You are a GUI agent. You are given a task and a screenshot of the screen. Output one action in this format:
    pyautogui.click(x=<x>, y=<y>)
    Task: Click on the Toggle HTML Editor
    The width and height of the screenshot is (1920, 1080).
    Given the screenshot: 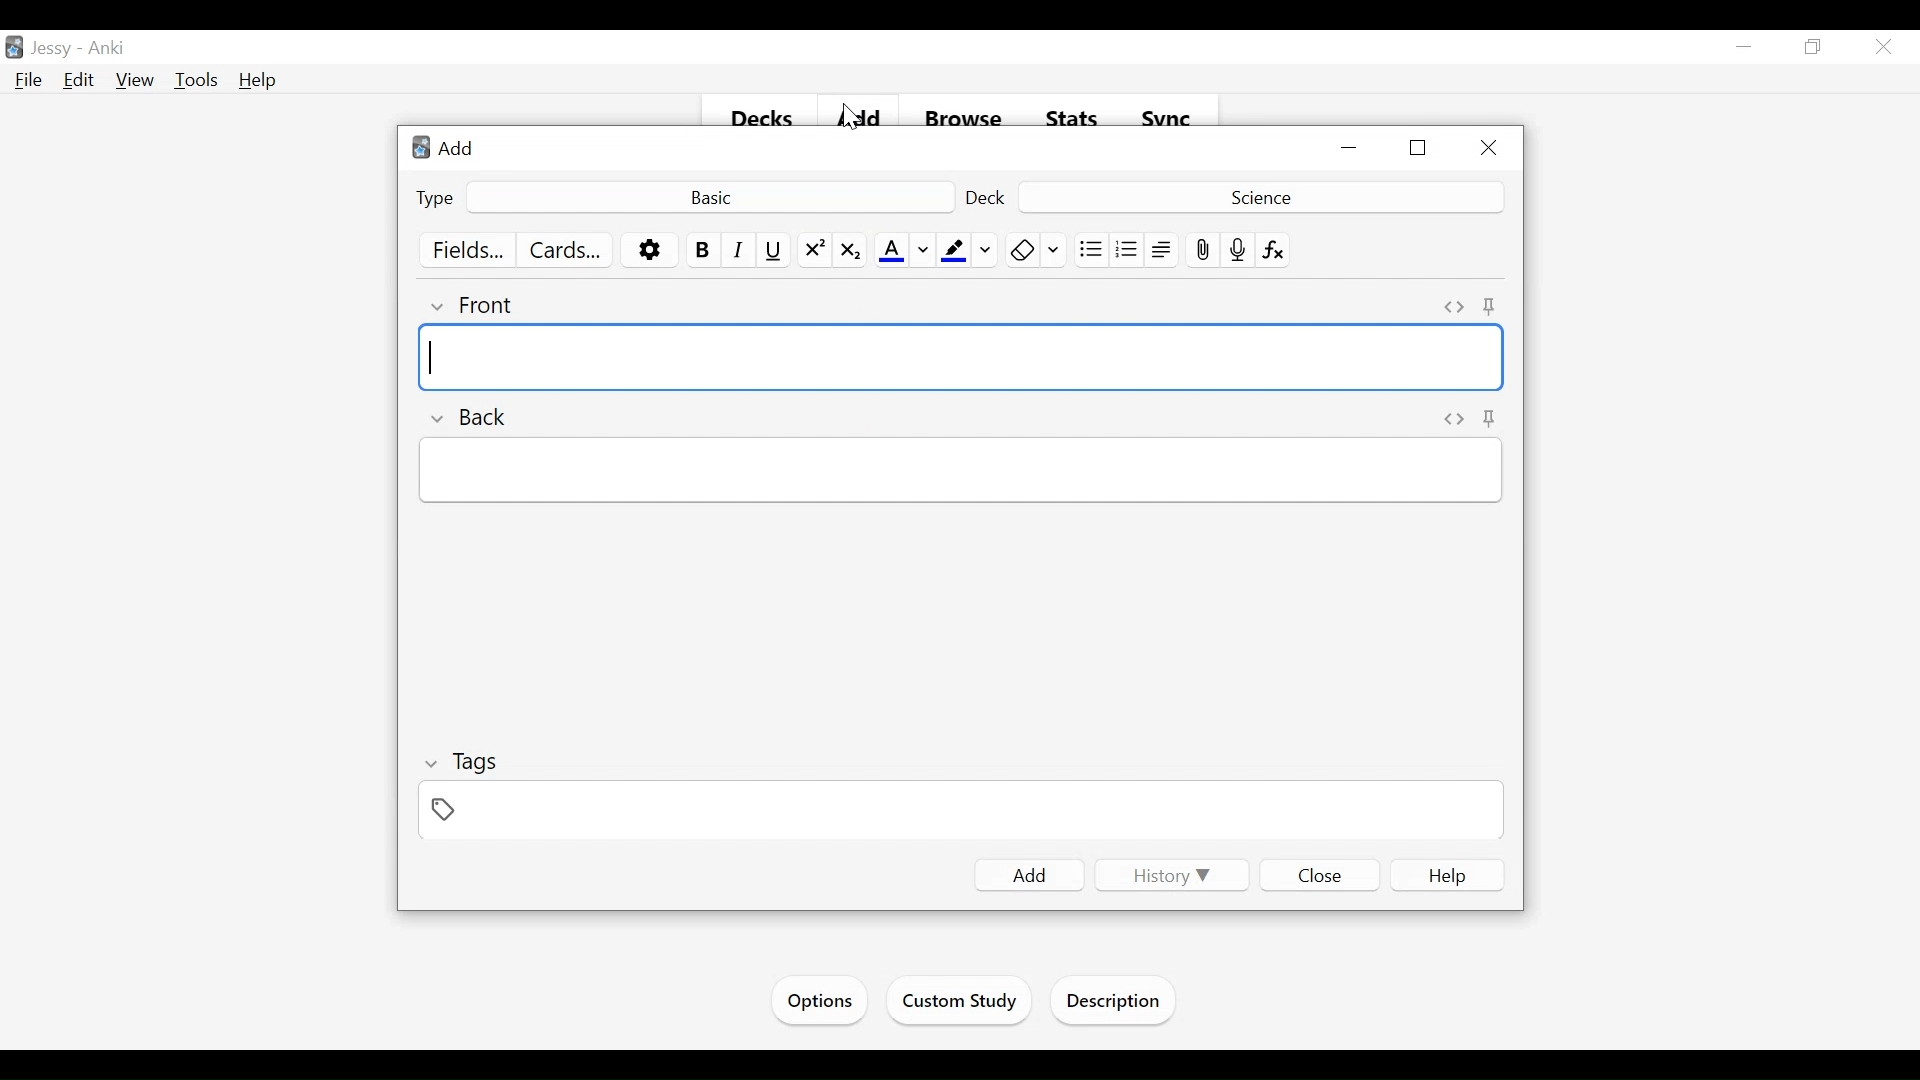 What is the action you would take?
    pyautogui.click(x=1493, y=419)
    